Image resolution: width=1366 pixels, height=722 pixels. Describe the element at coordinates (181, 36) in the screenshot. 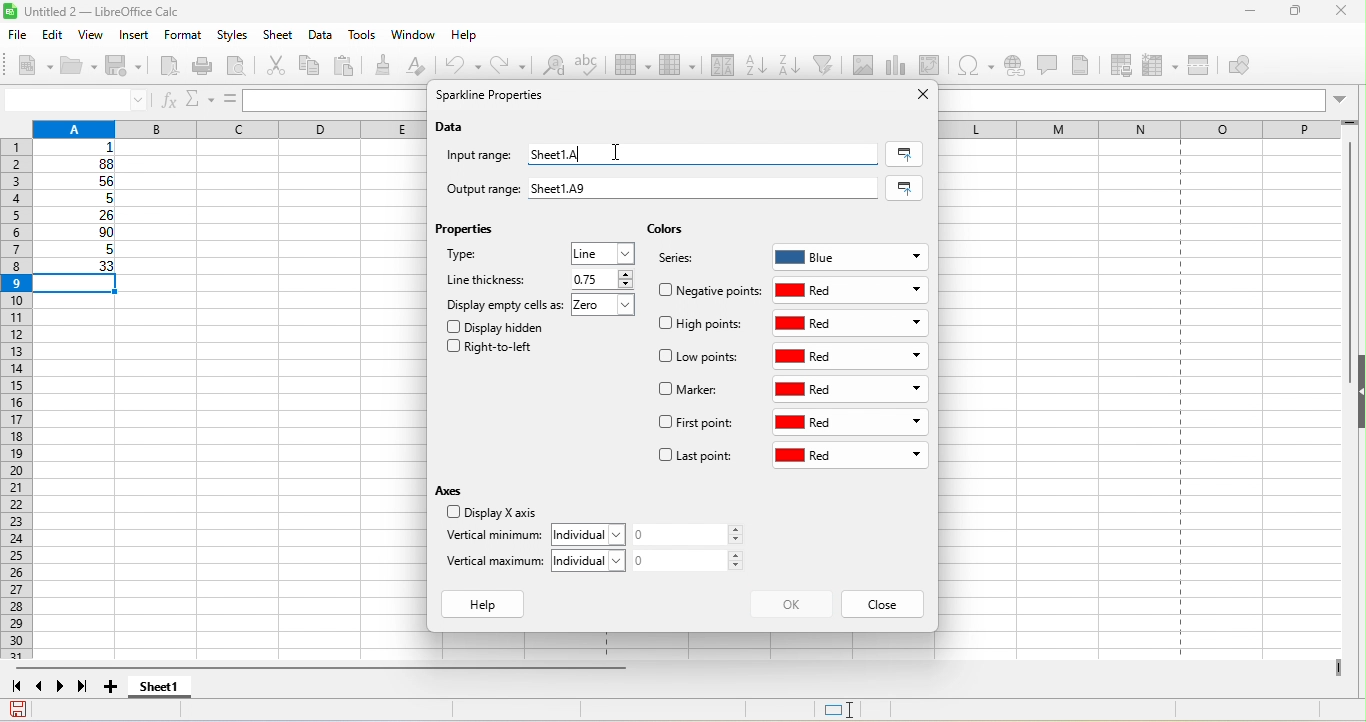

I see `format` at that location.